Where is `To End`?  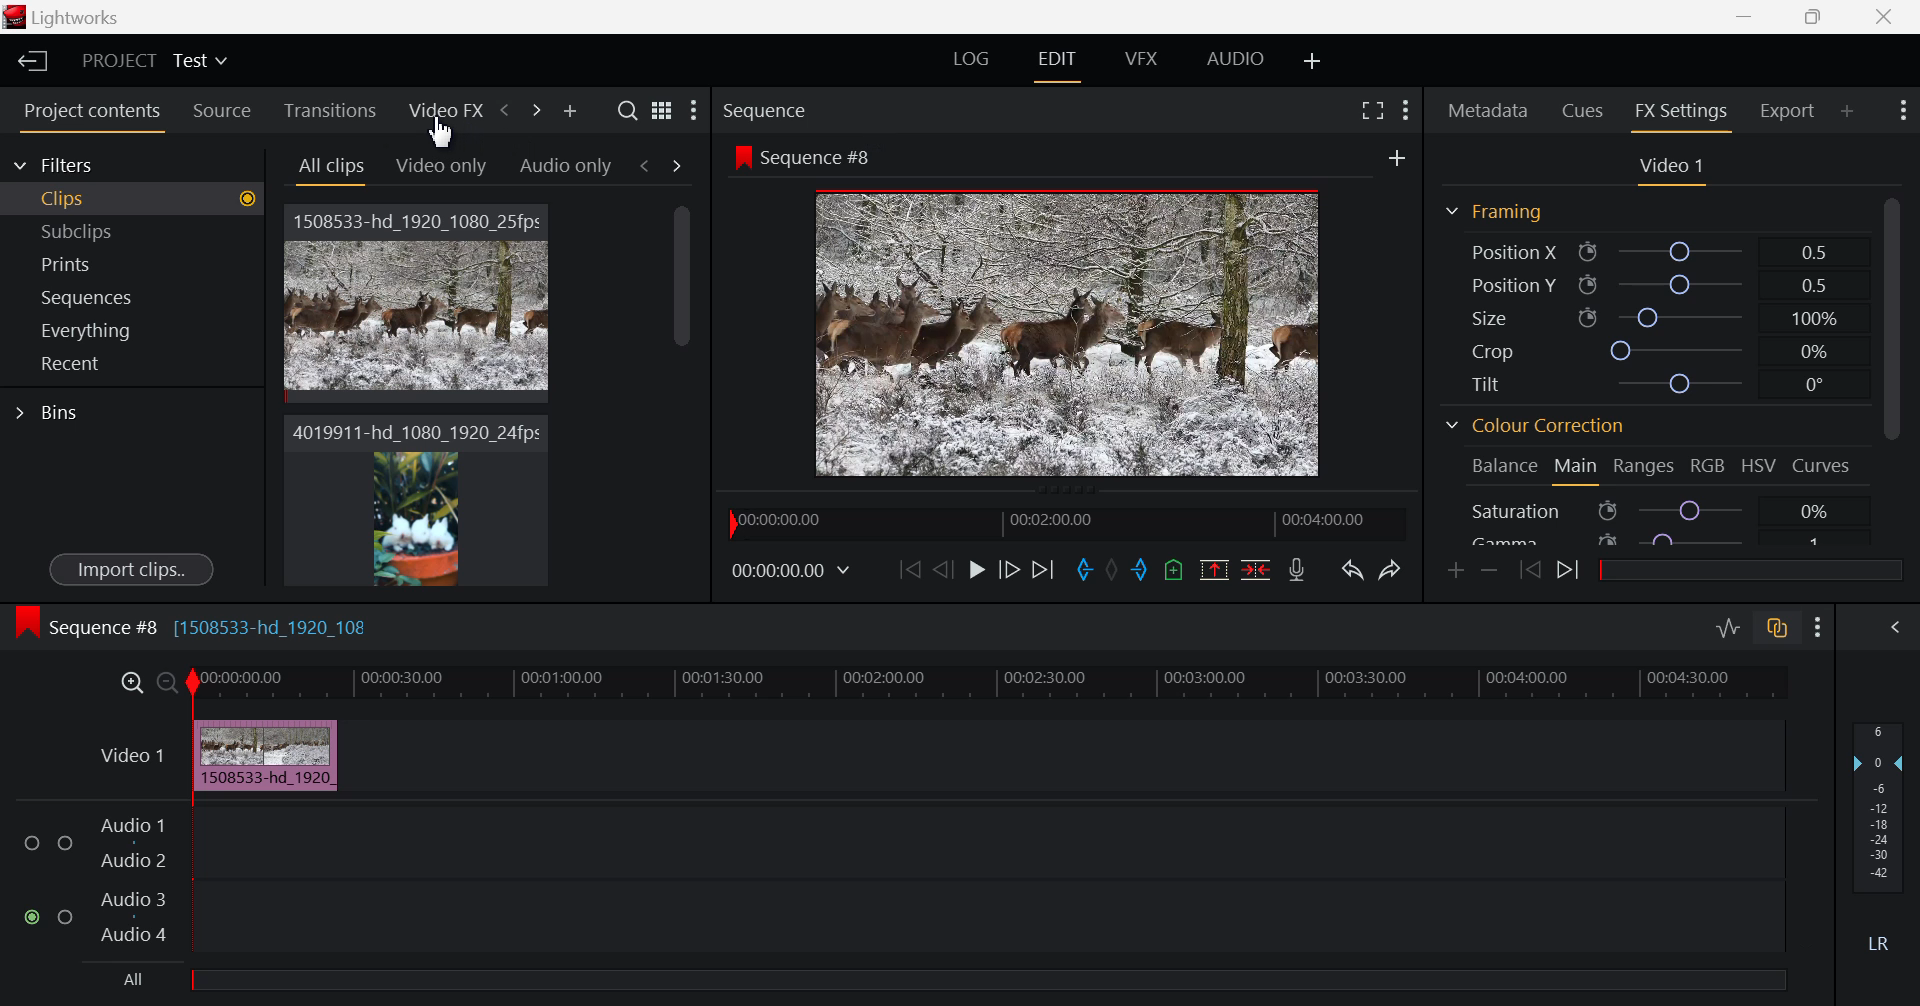 To End is located at coordinates (1045, 571).